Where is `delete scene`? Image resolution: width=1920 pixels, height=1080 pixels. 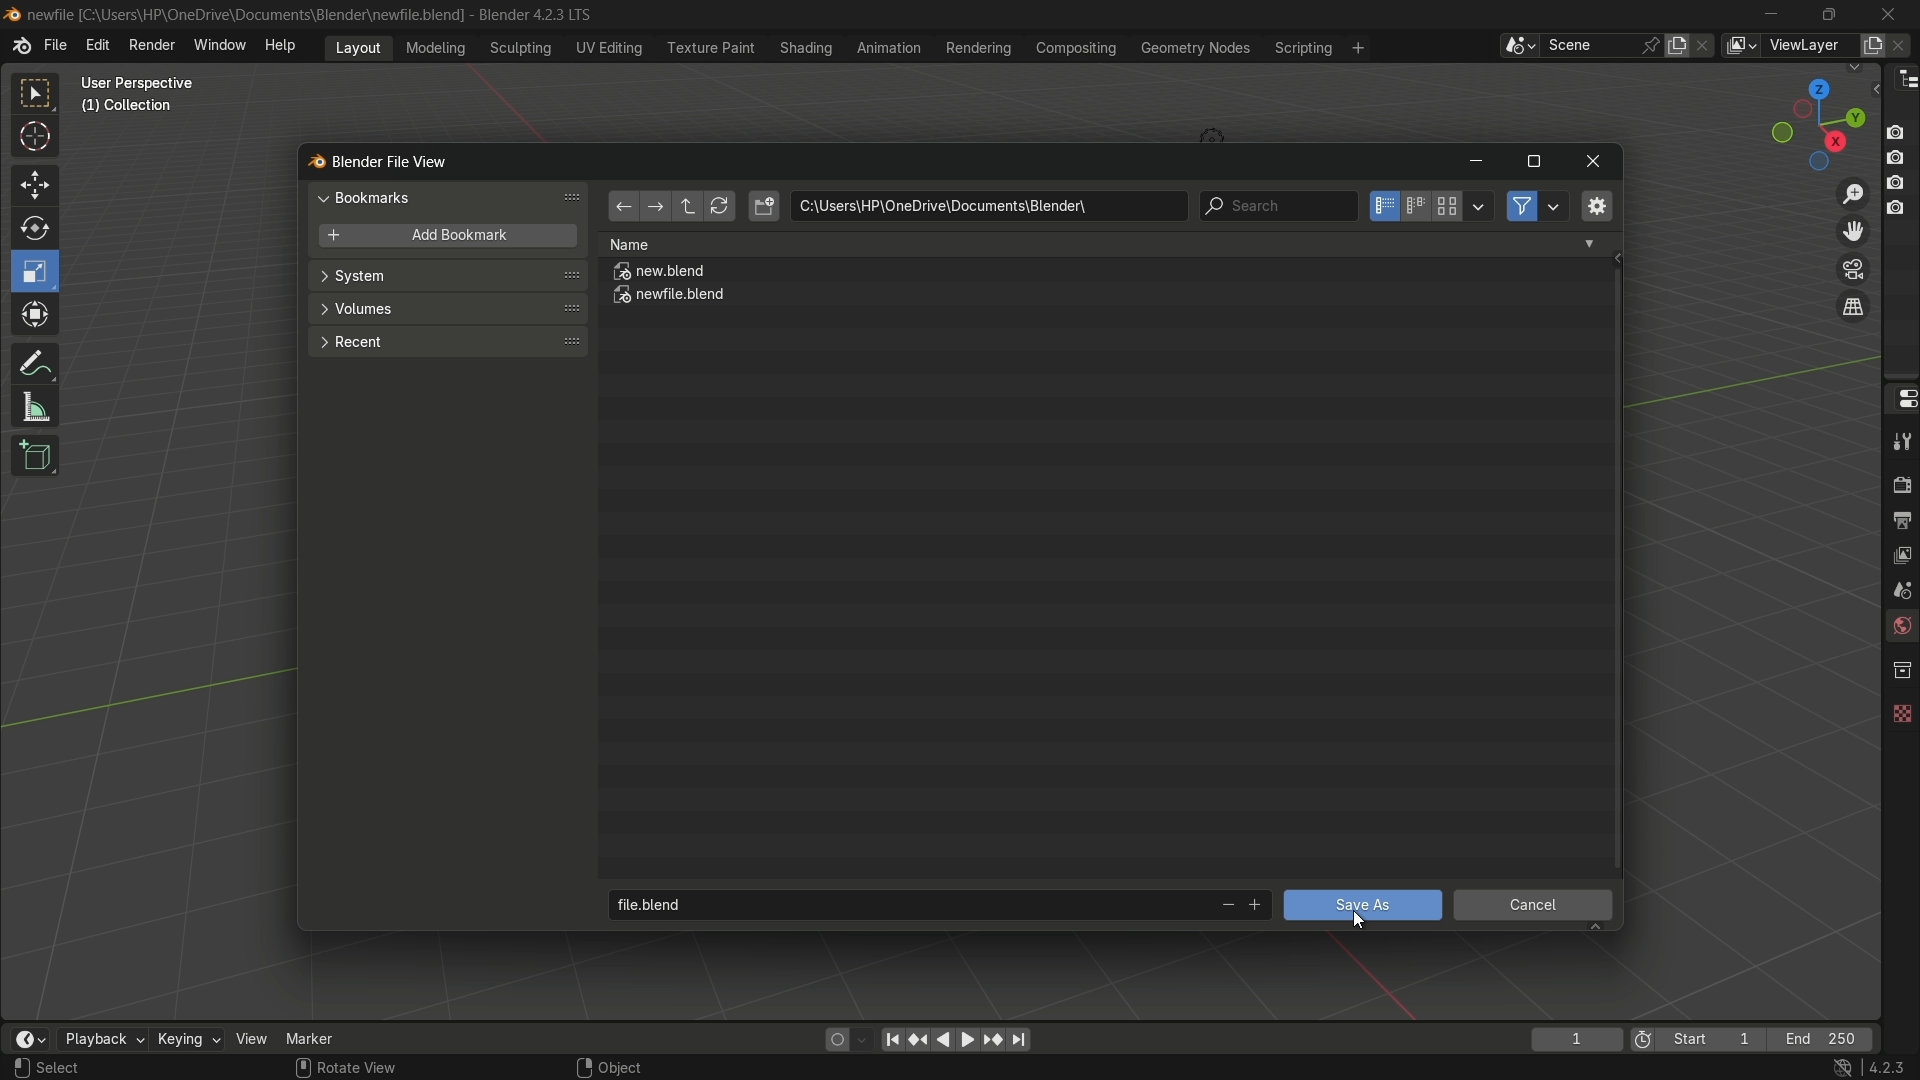 delete scene is located at coordinates (1705, 45).